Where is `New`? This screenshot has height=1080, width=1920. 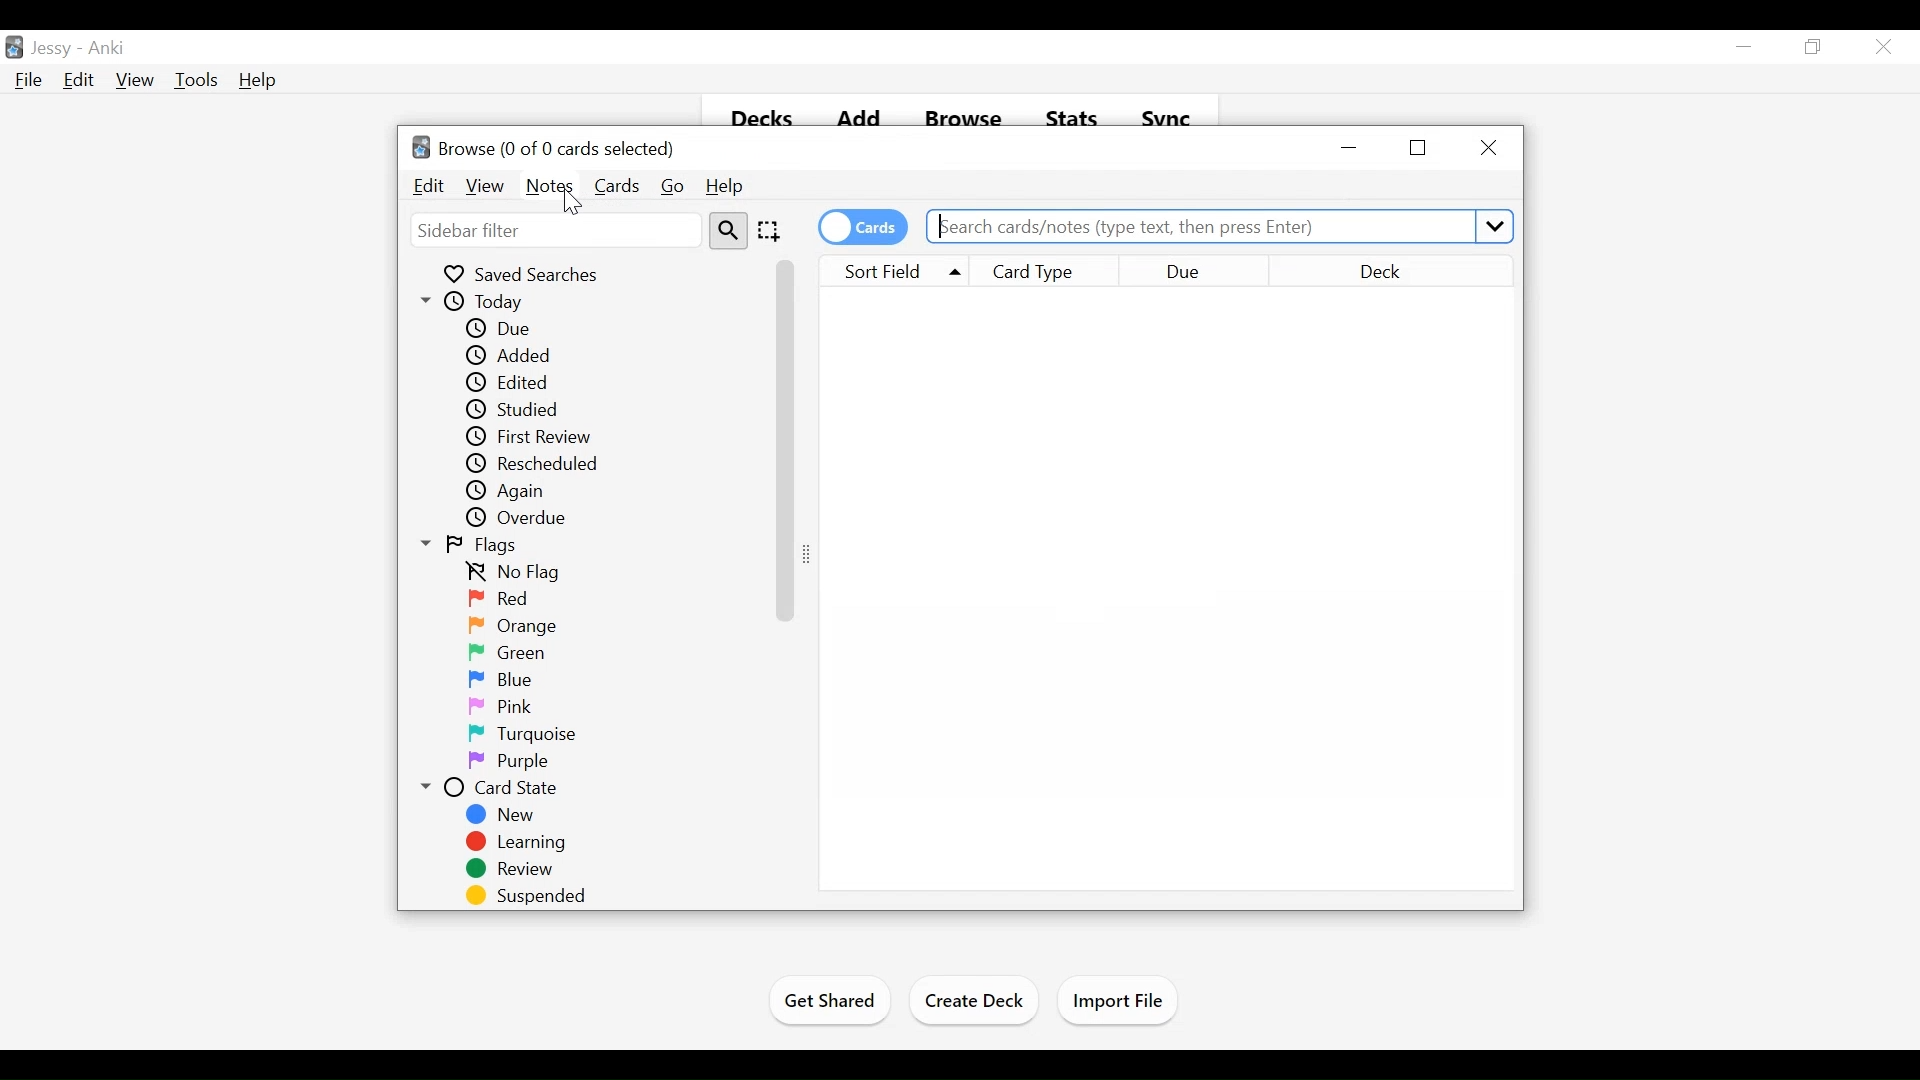
New is located at coordinates (507, 815).